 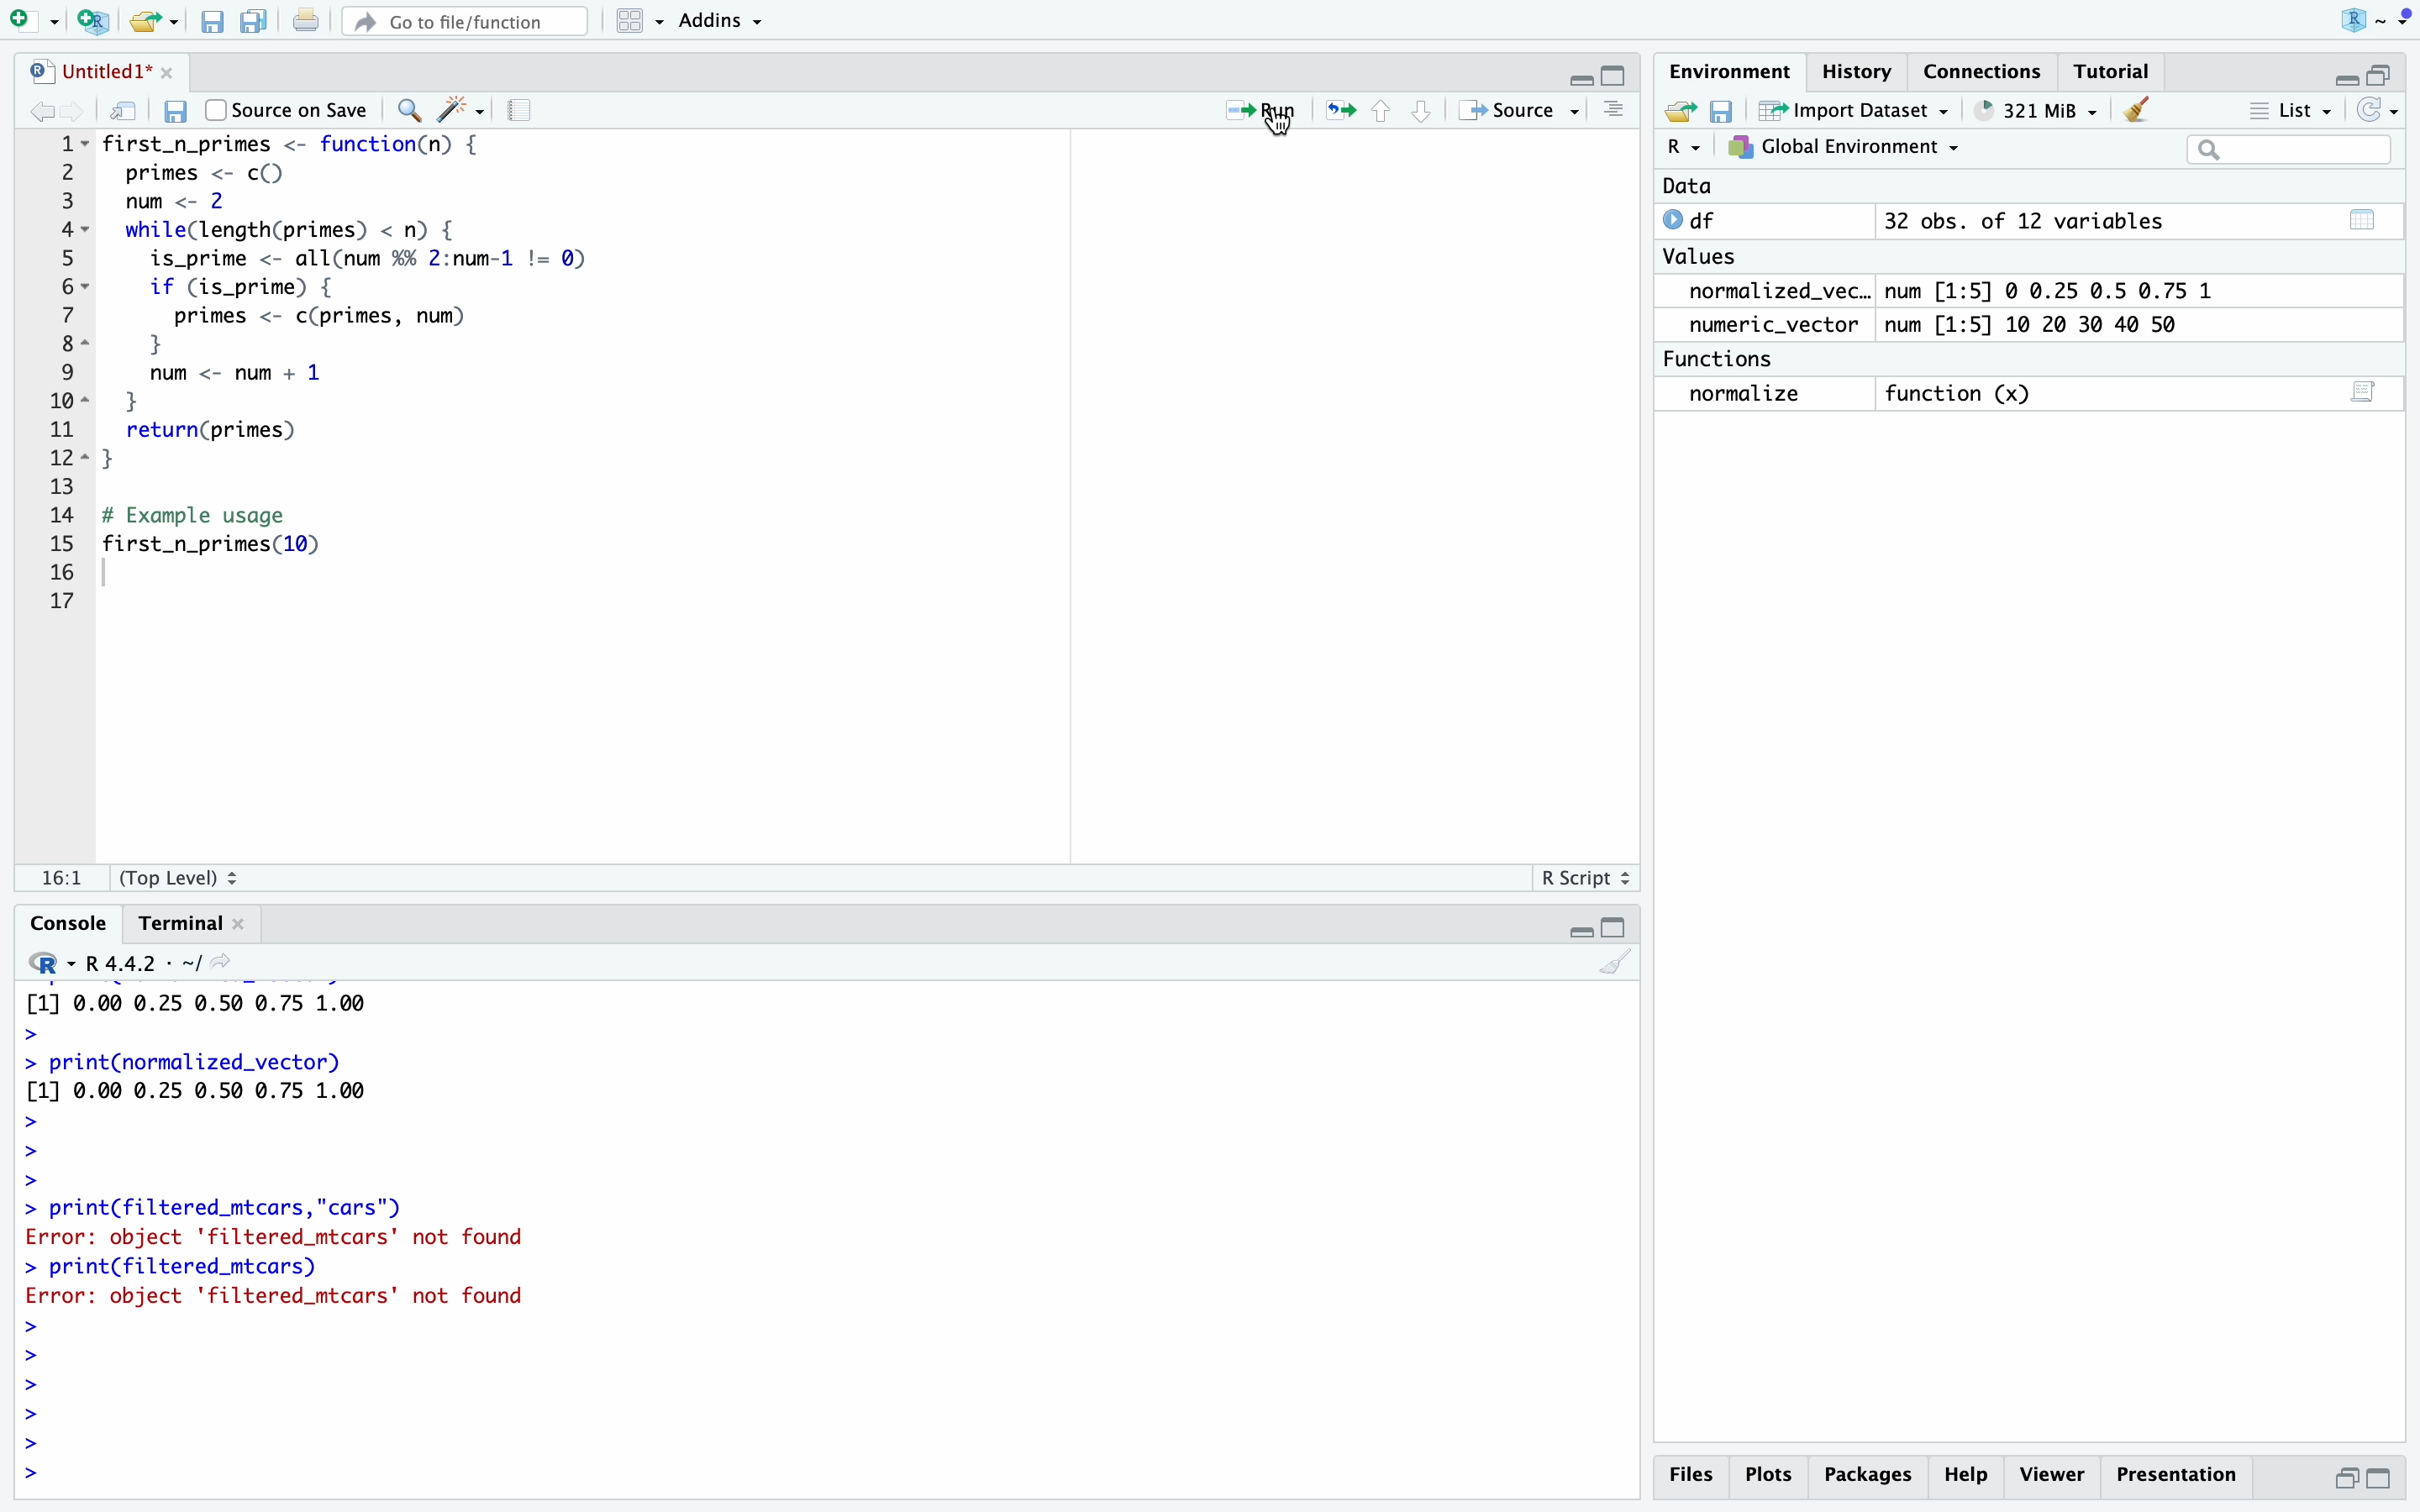 I want to click on #” Go to file/function, so click(x=461, y=18).